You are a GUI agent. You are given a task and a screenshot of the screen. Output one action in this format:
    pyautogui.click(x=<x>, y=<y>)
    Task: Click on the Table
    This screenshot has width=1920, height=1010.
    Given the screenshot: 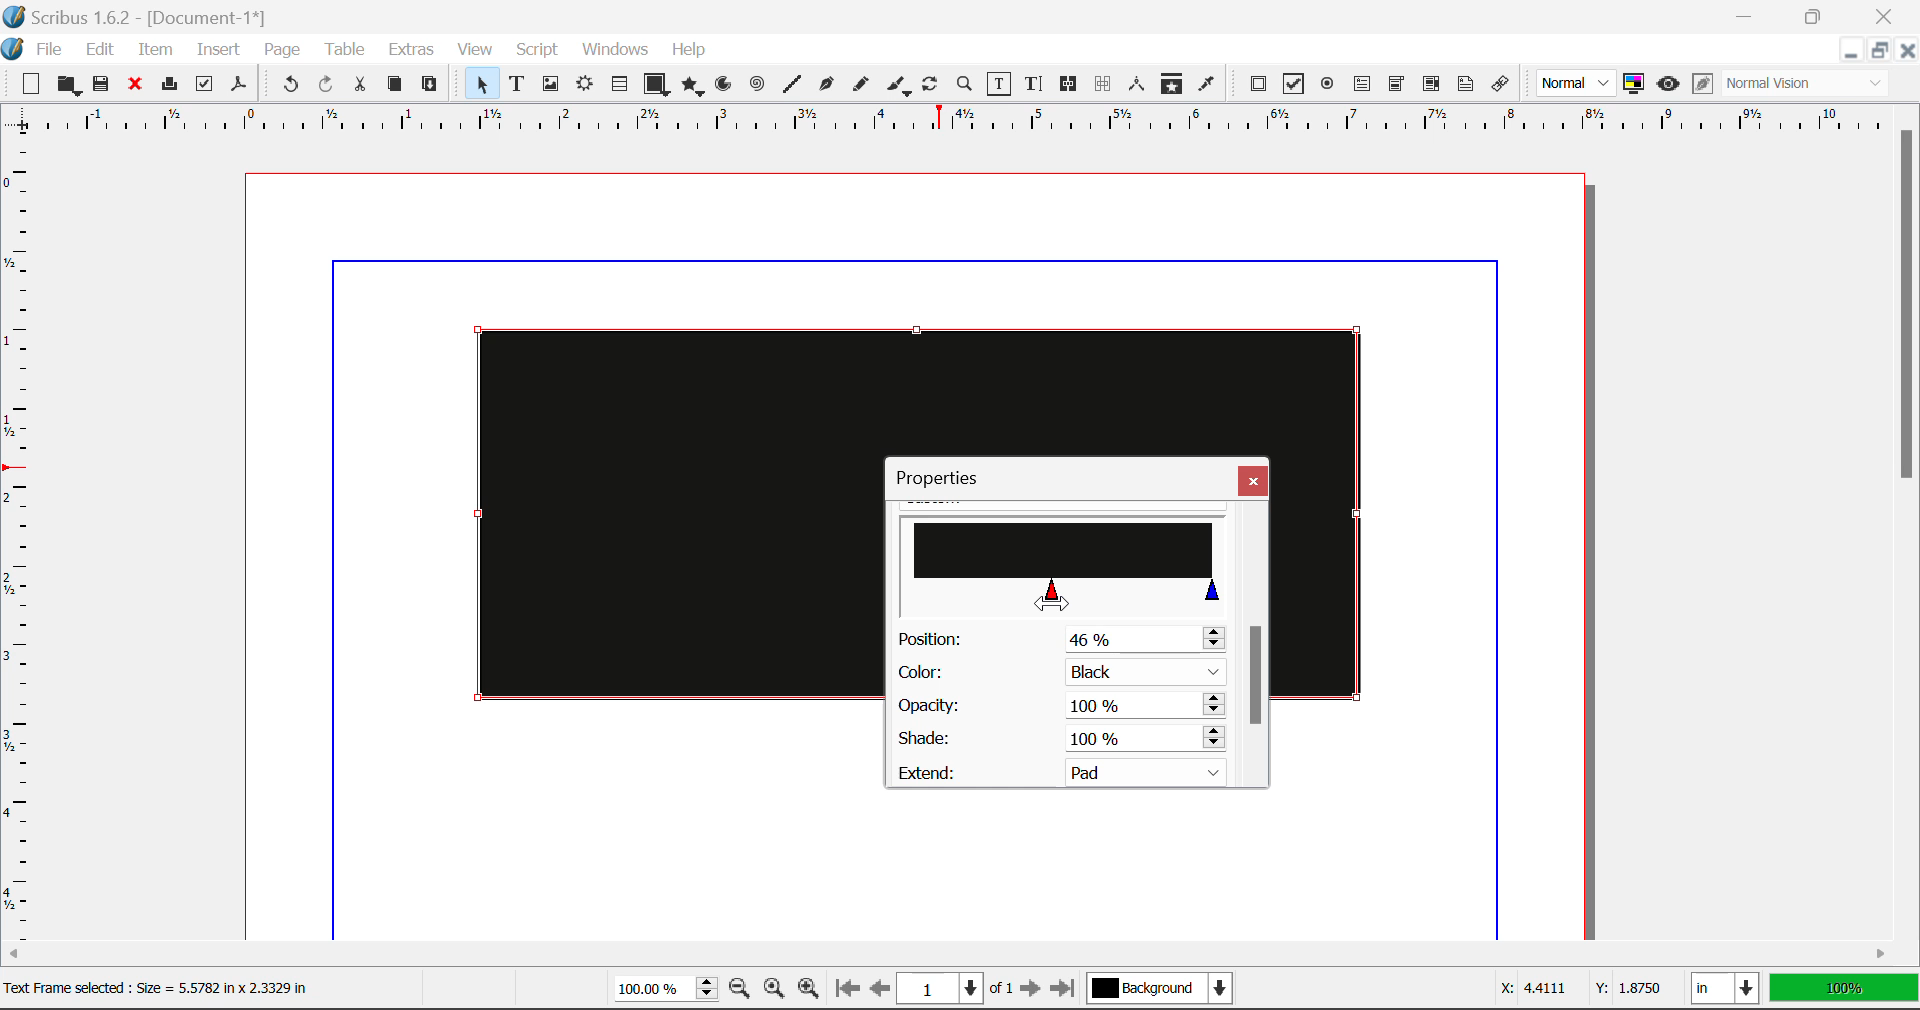 What is the action you would take?
    pyautogui.click(x=343, y=51)
    